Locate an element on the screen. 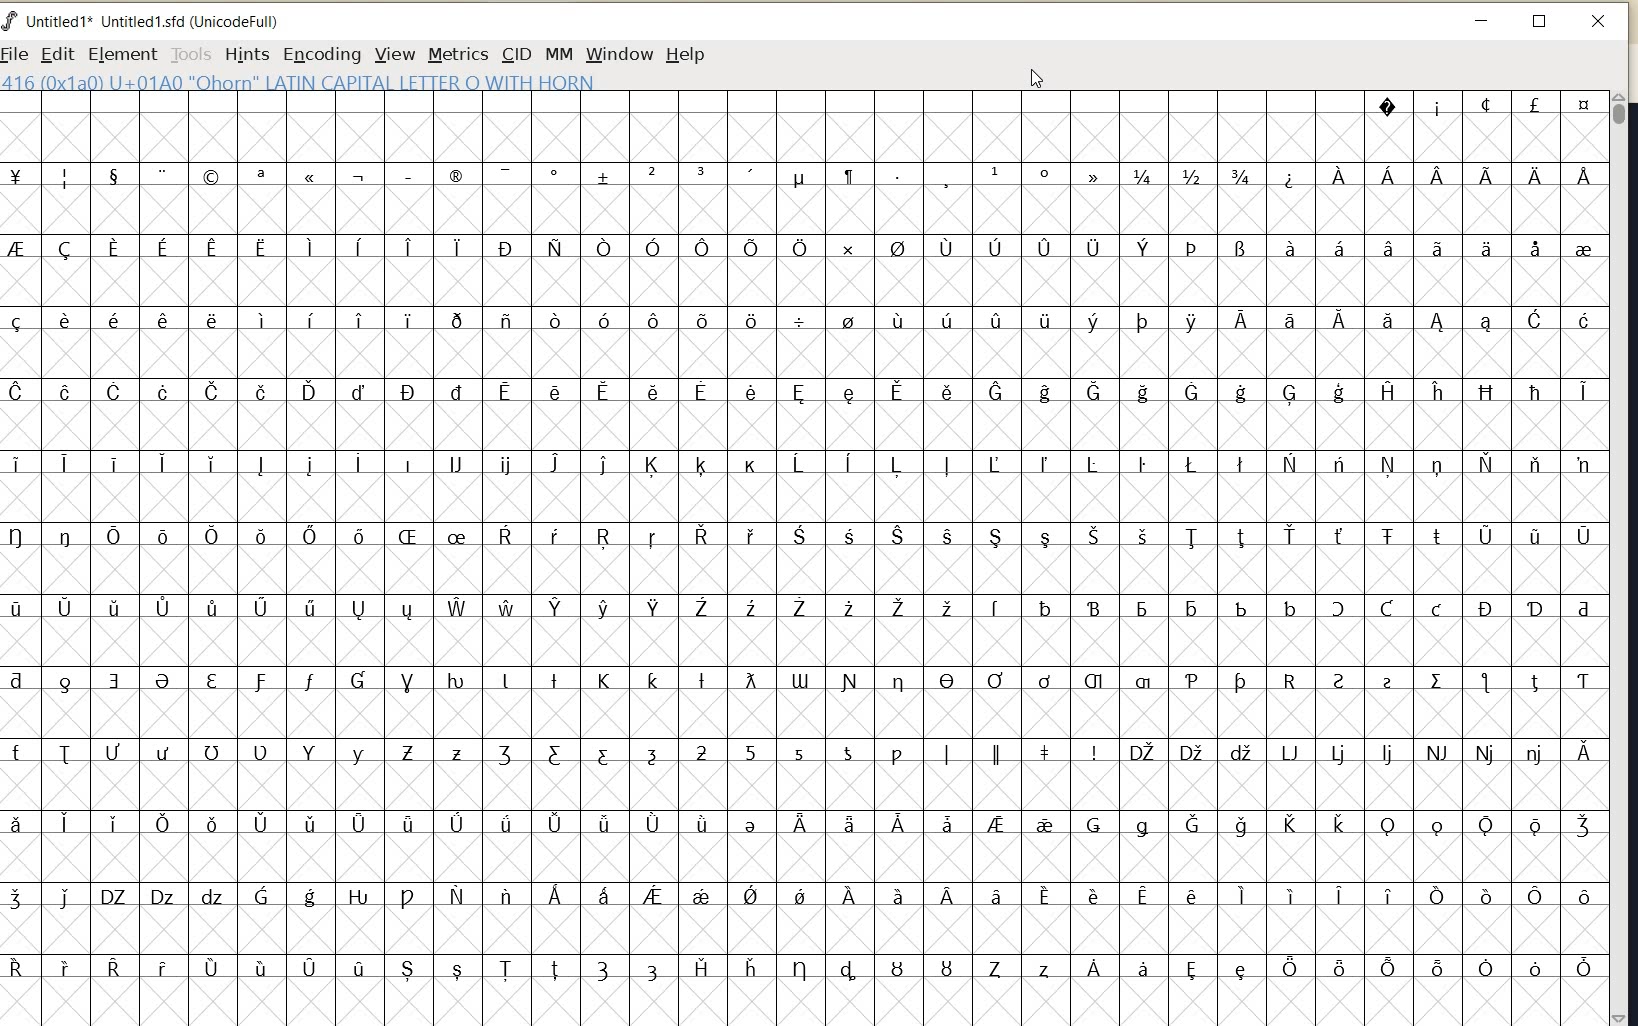  FILE is located at coordinates (16, 55).